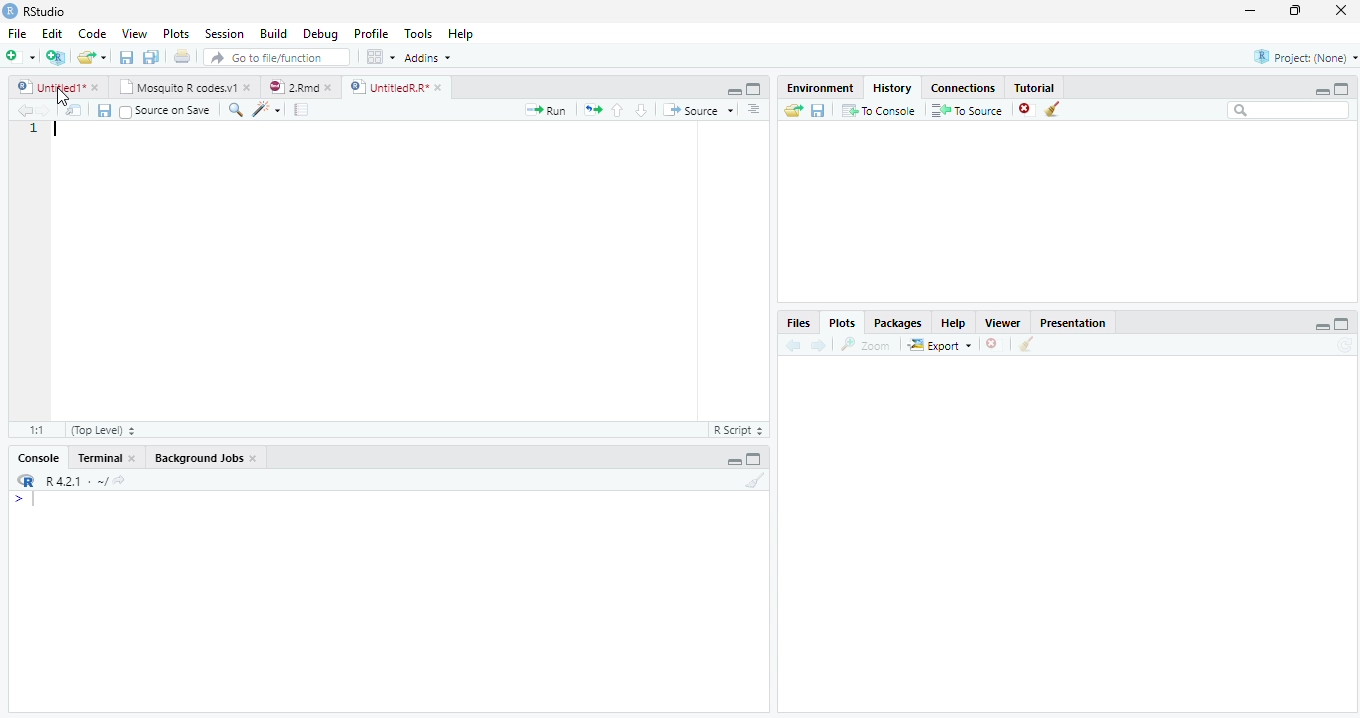 This screenshot has height=718, width=1360. I want to click on Pages, so click(301, 110).